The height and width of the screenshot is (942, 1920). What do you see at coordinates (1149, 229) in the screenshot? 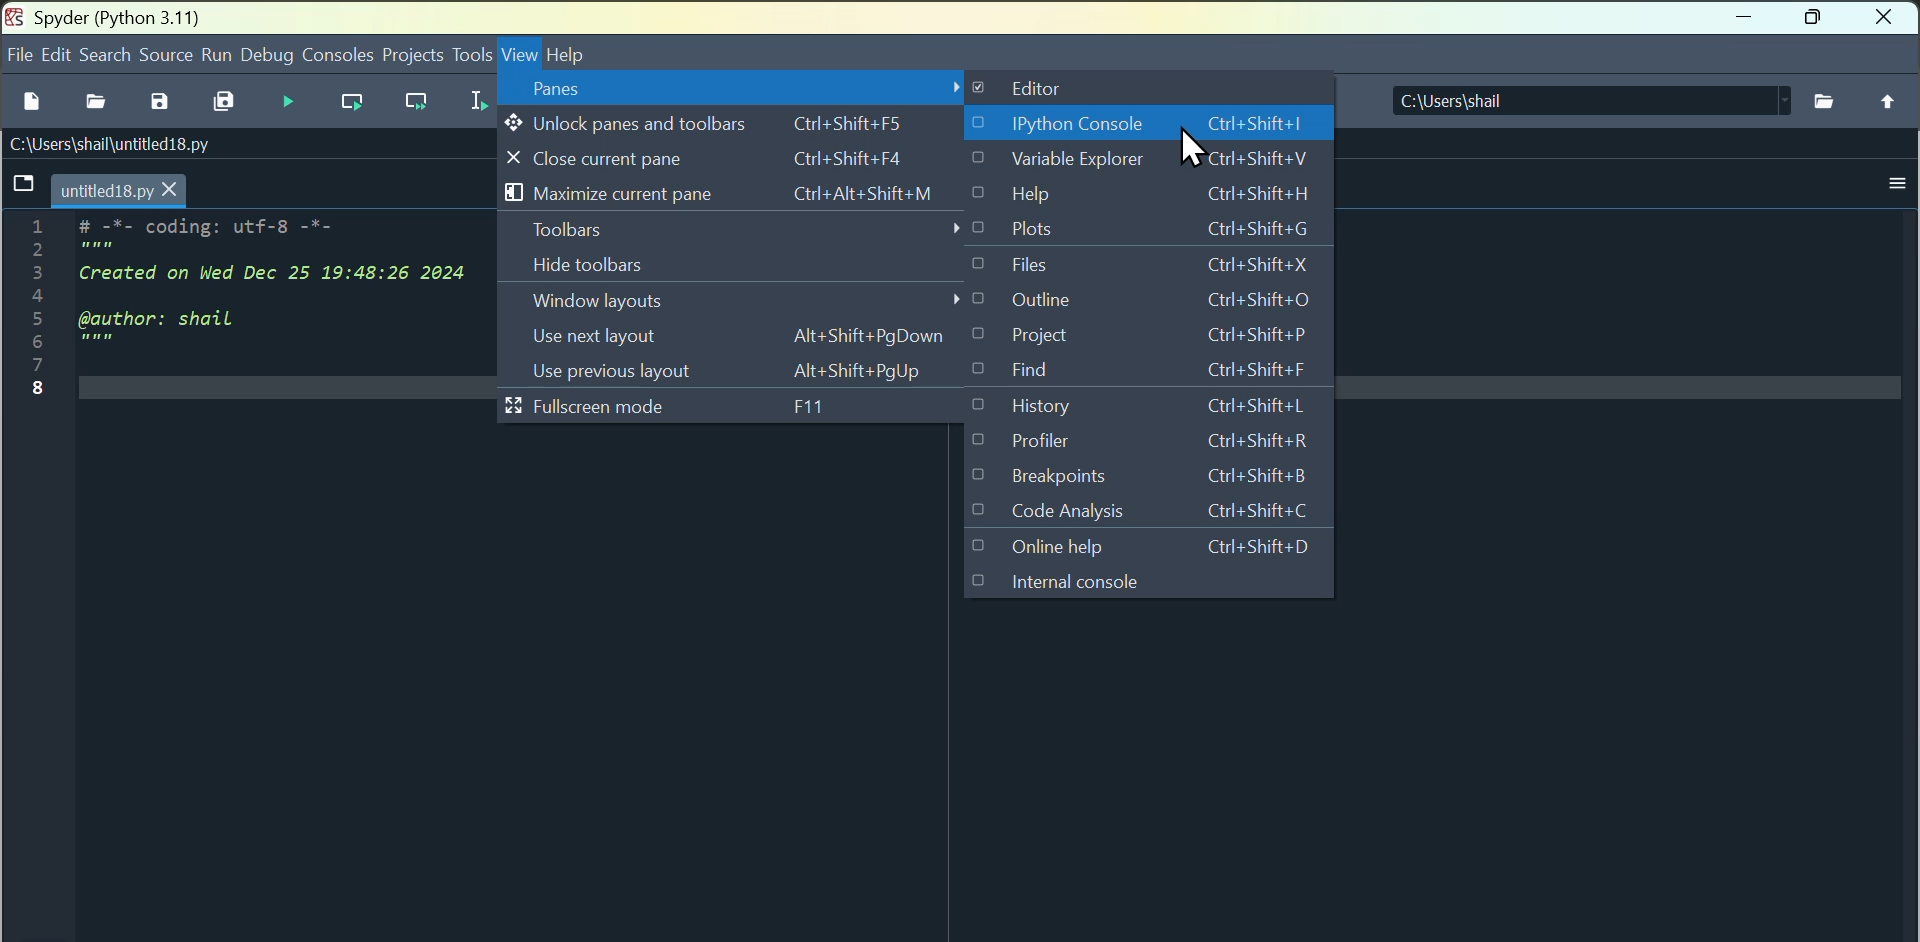
I see `Plots` at bounding box center [1149, 229].